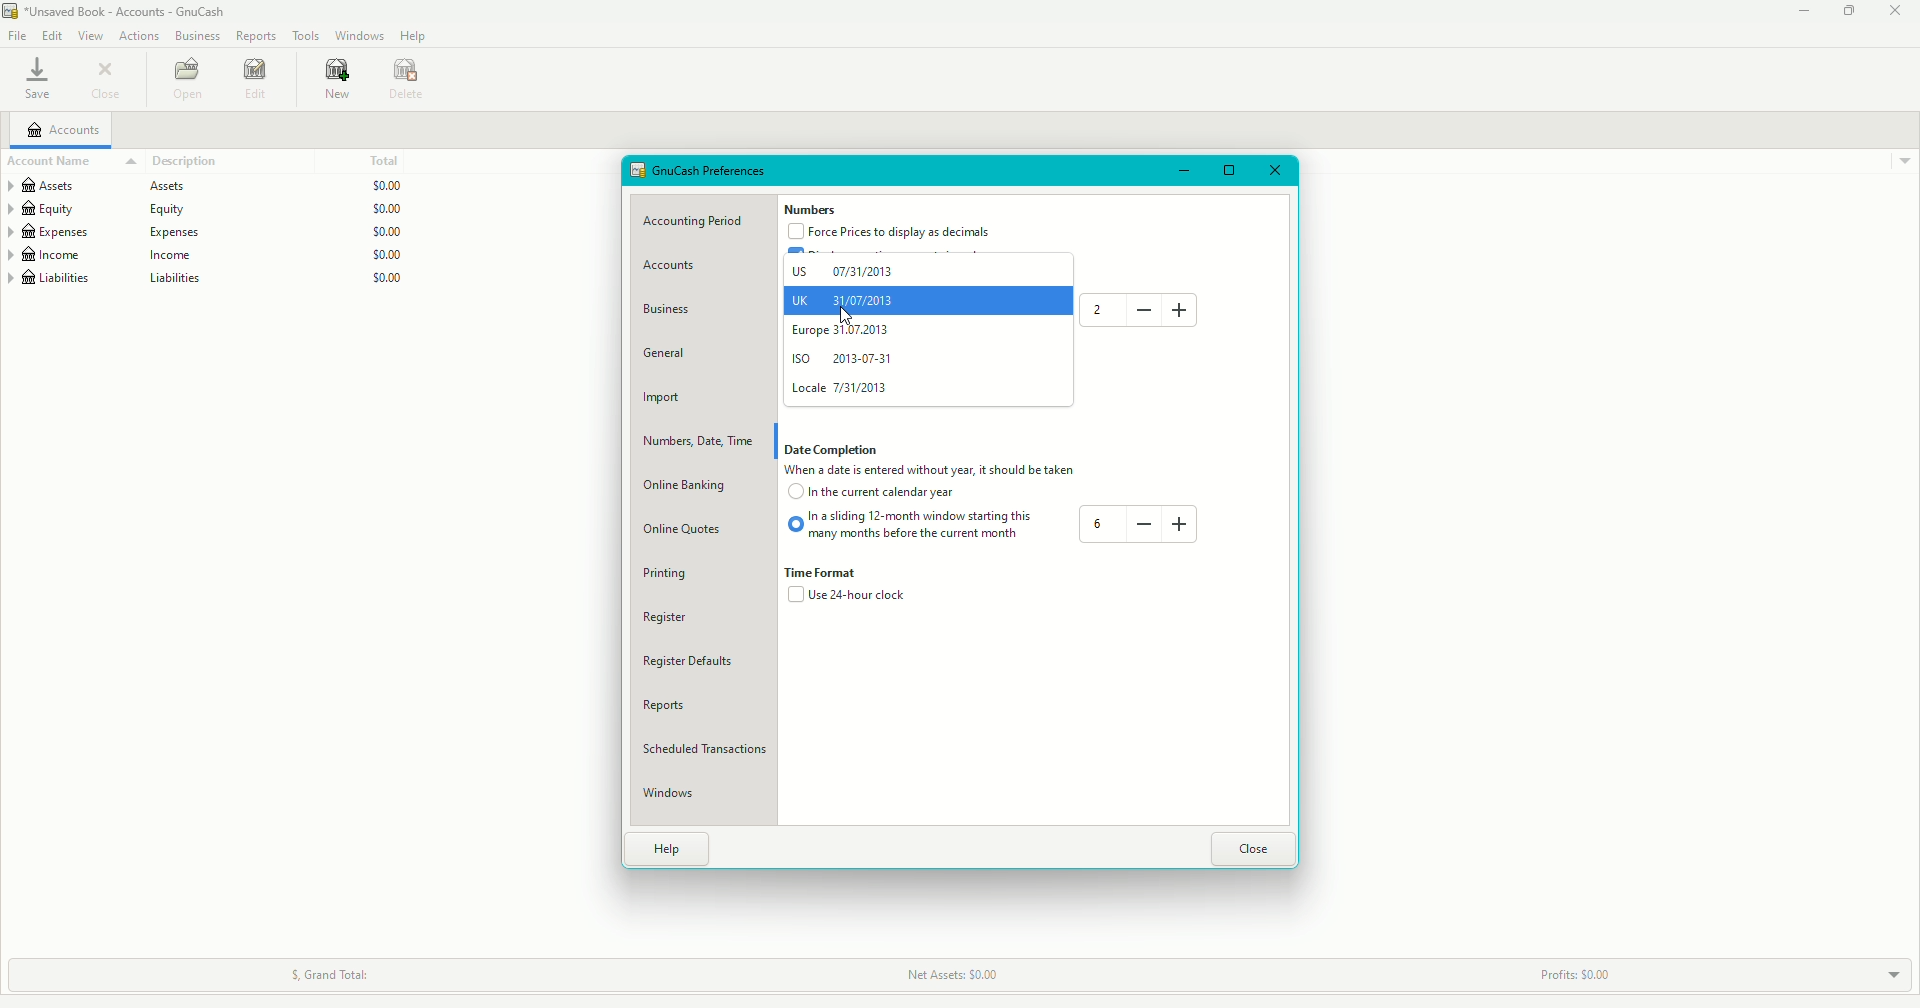  I want to click on Online Banking, so click(697, 486).